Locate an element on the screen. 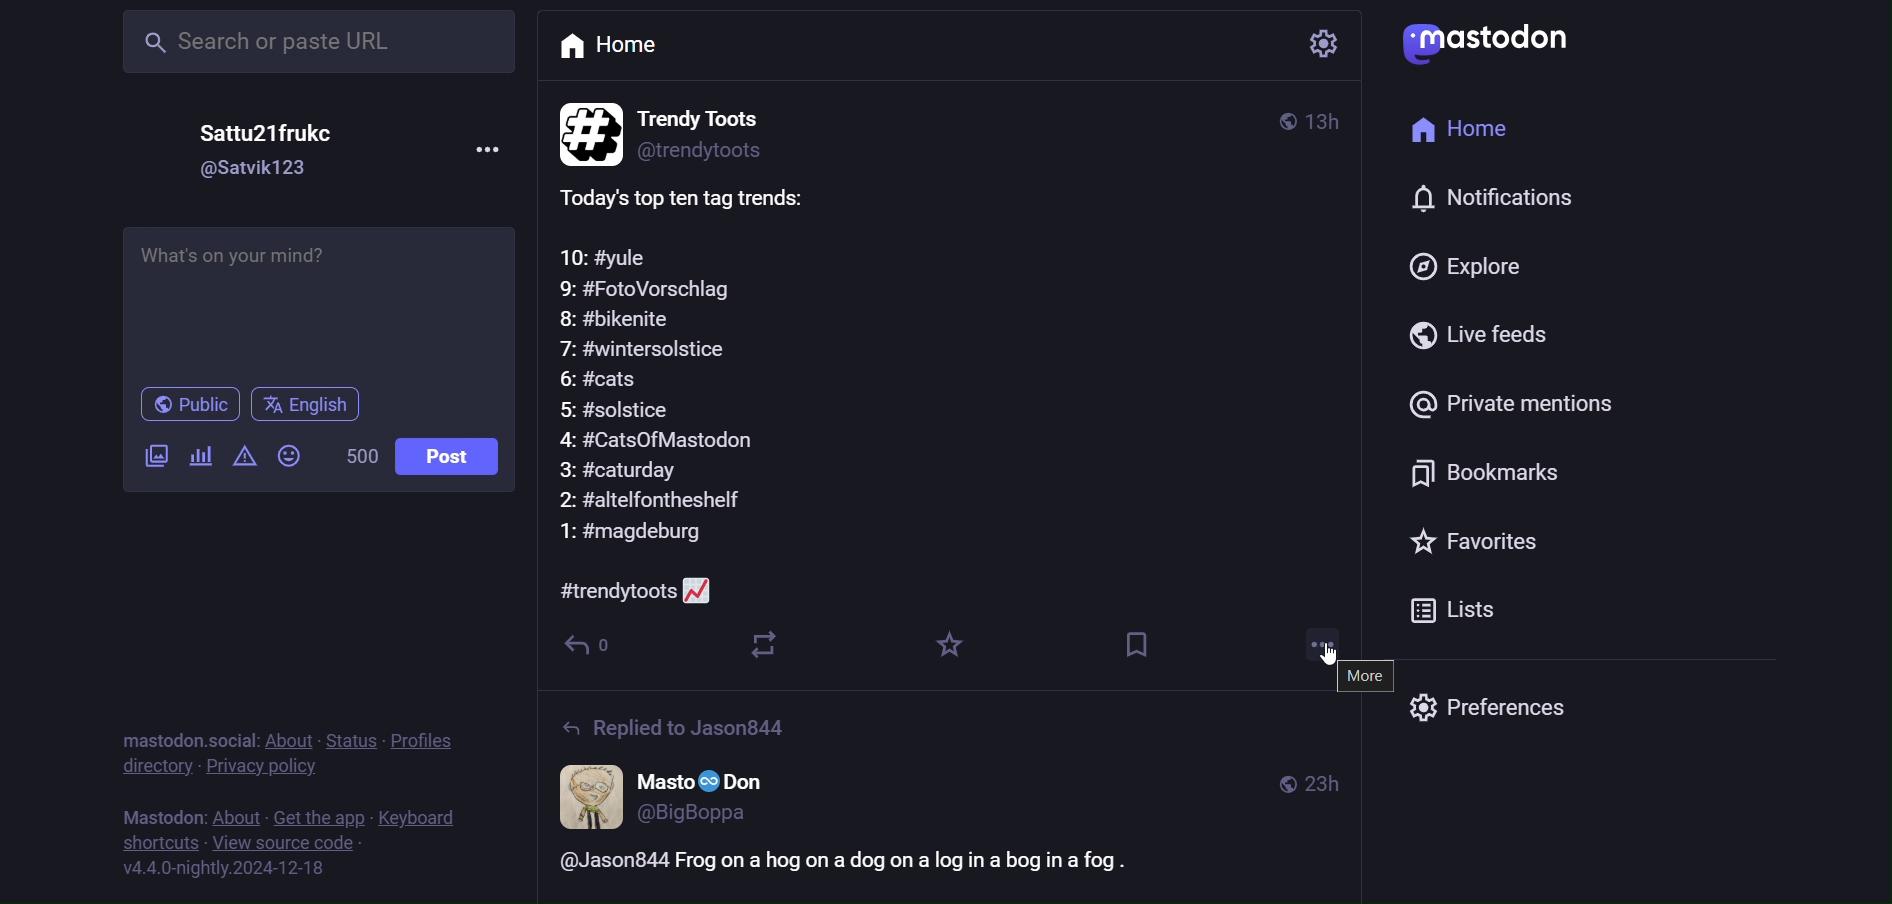 Image resolution: width=1892 pixels, height=904 pixels. about is located at coordinates (290, 736).